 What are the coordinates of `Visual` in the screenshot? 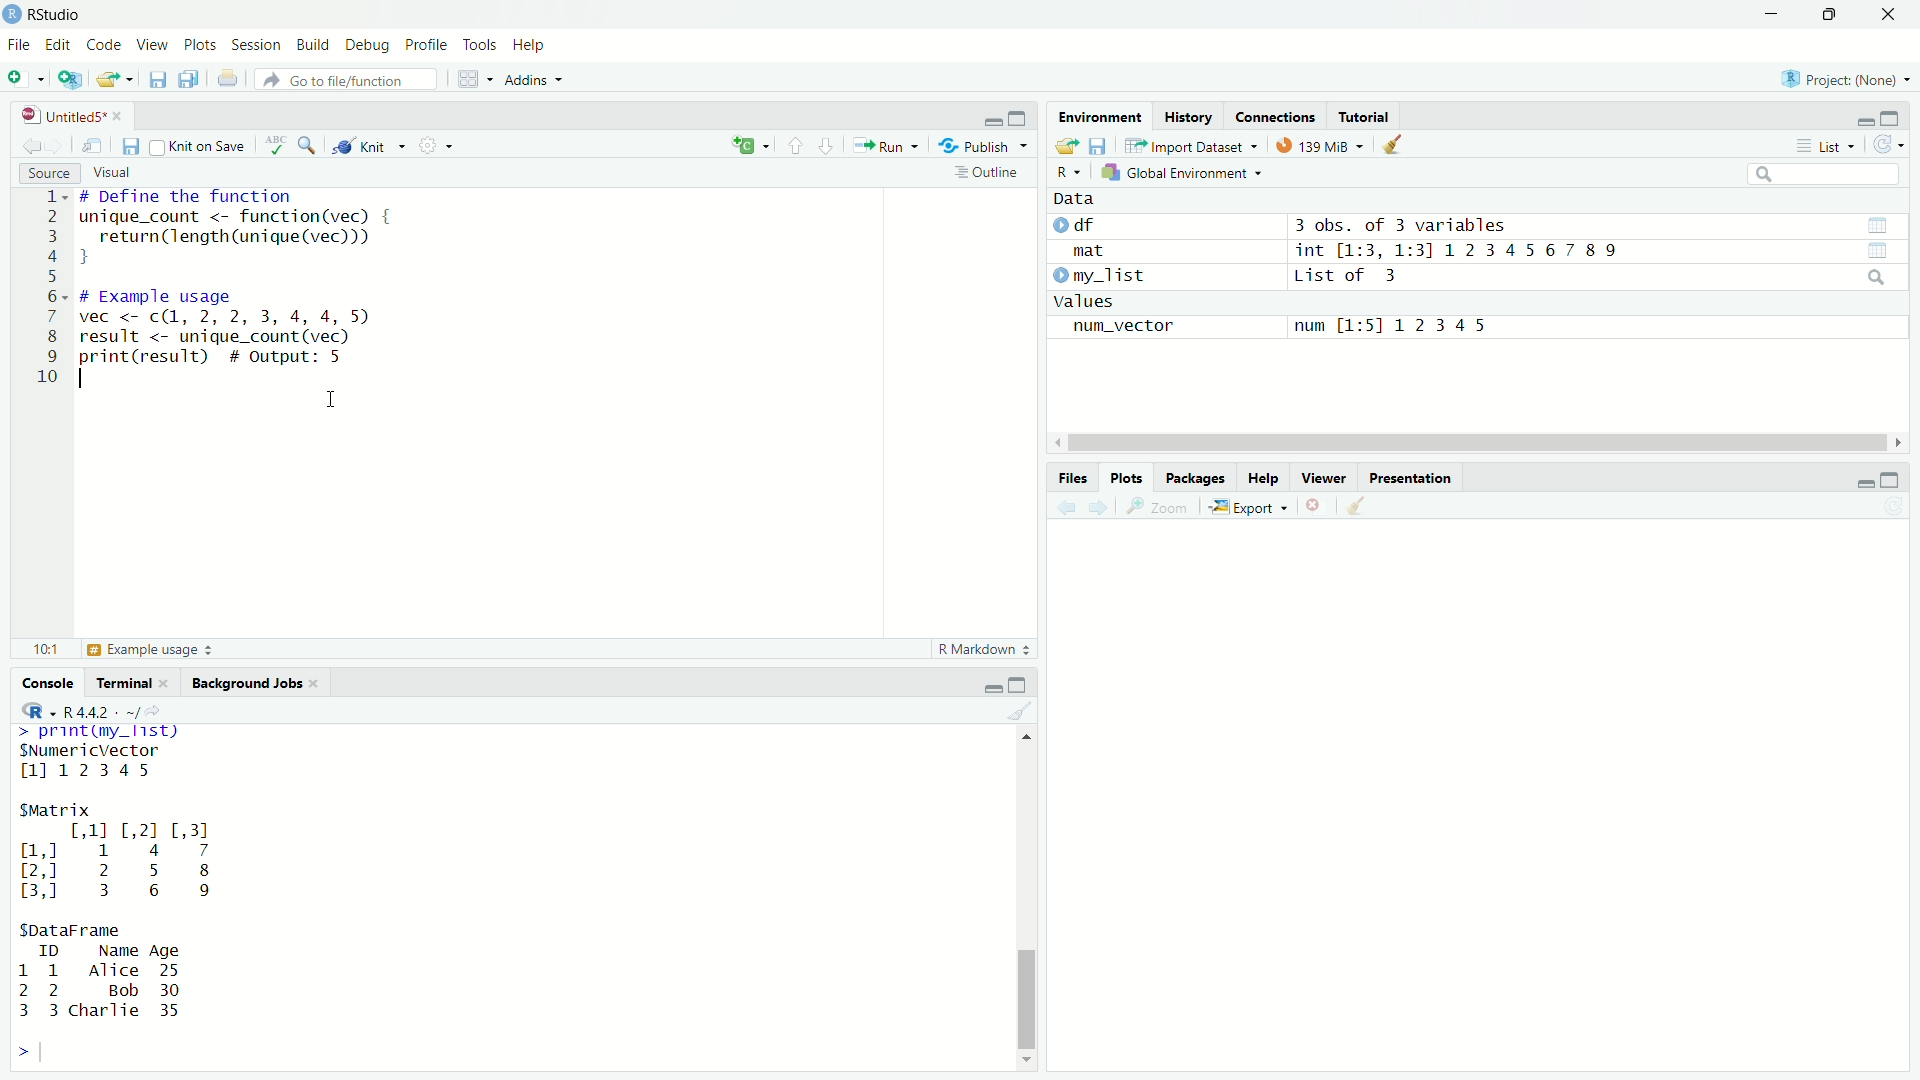 It's located at (115, 172).